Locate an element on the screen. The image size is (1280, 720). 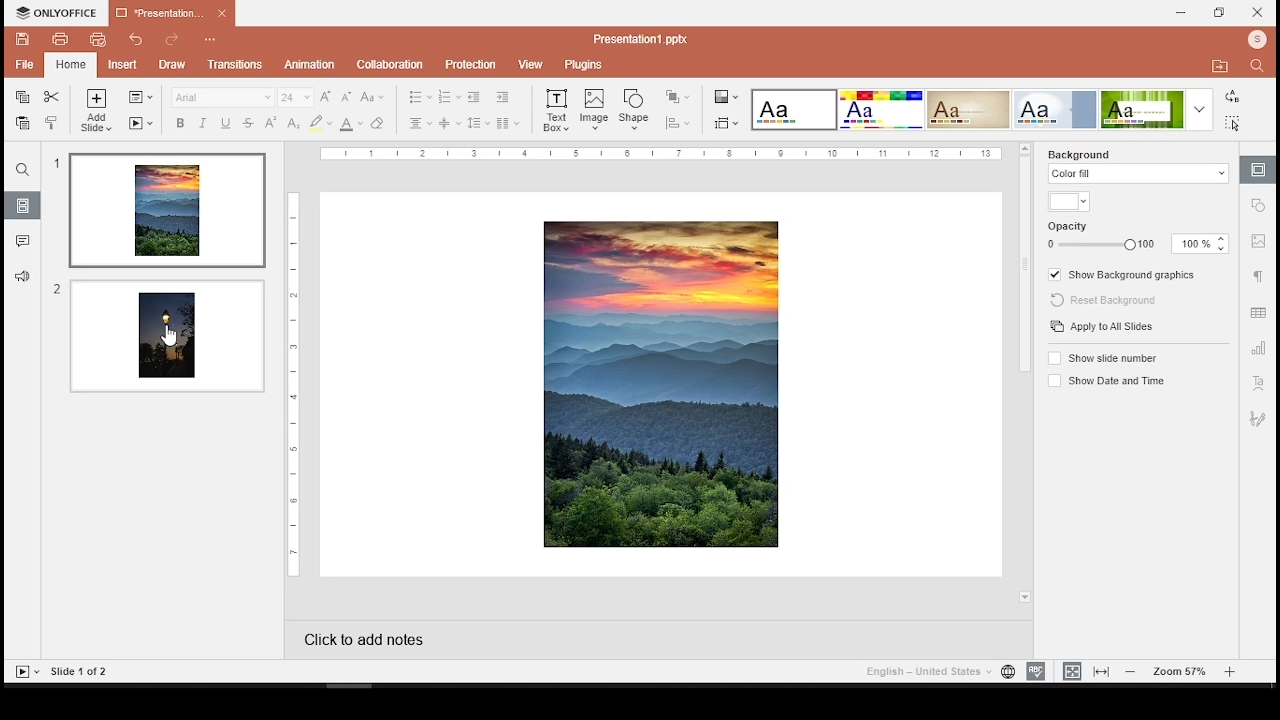
presentation is located at coordinates (173, 14).